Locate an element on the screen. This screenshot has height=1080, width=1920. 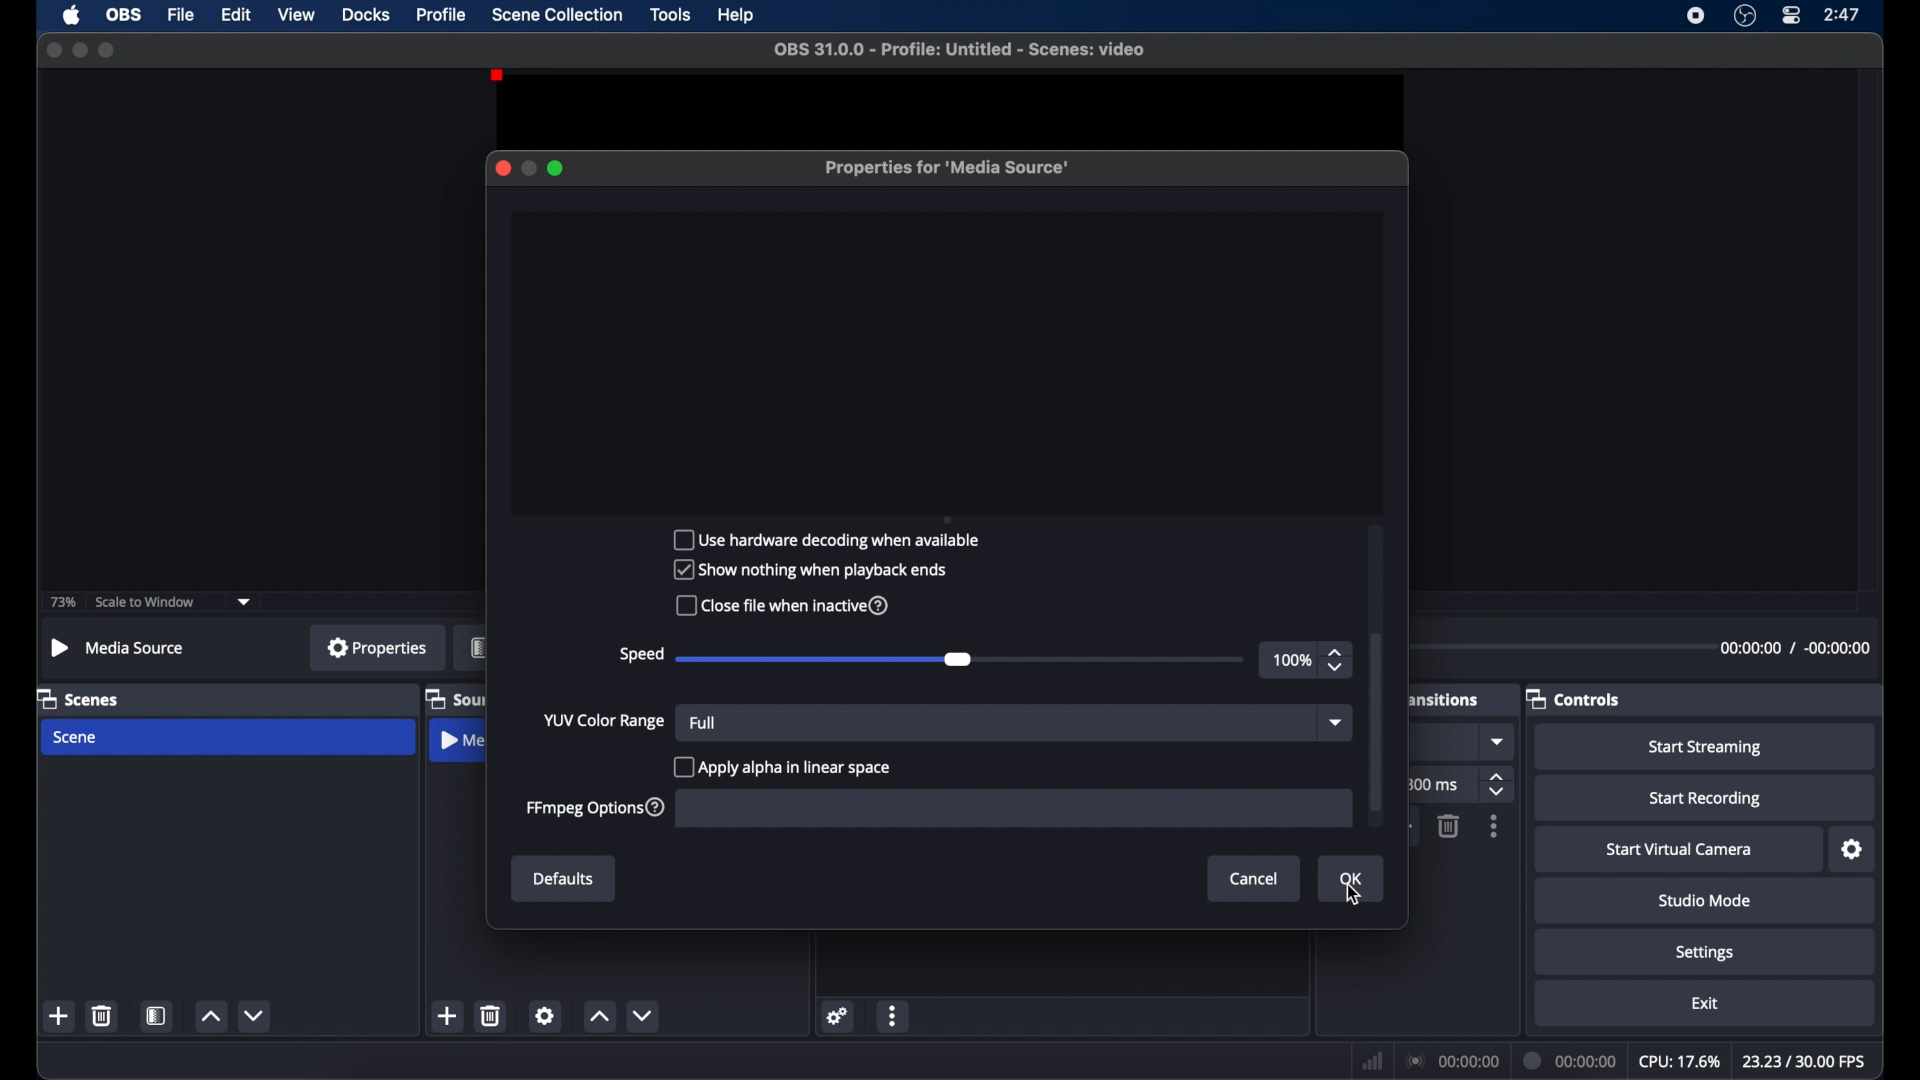
Ok is located at coordinates (1349, 879).